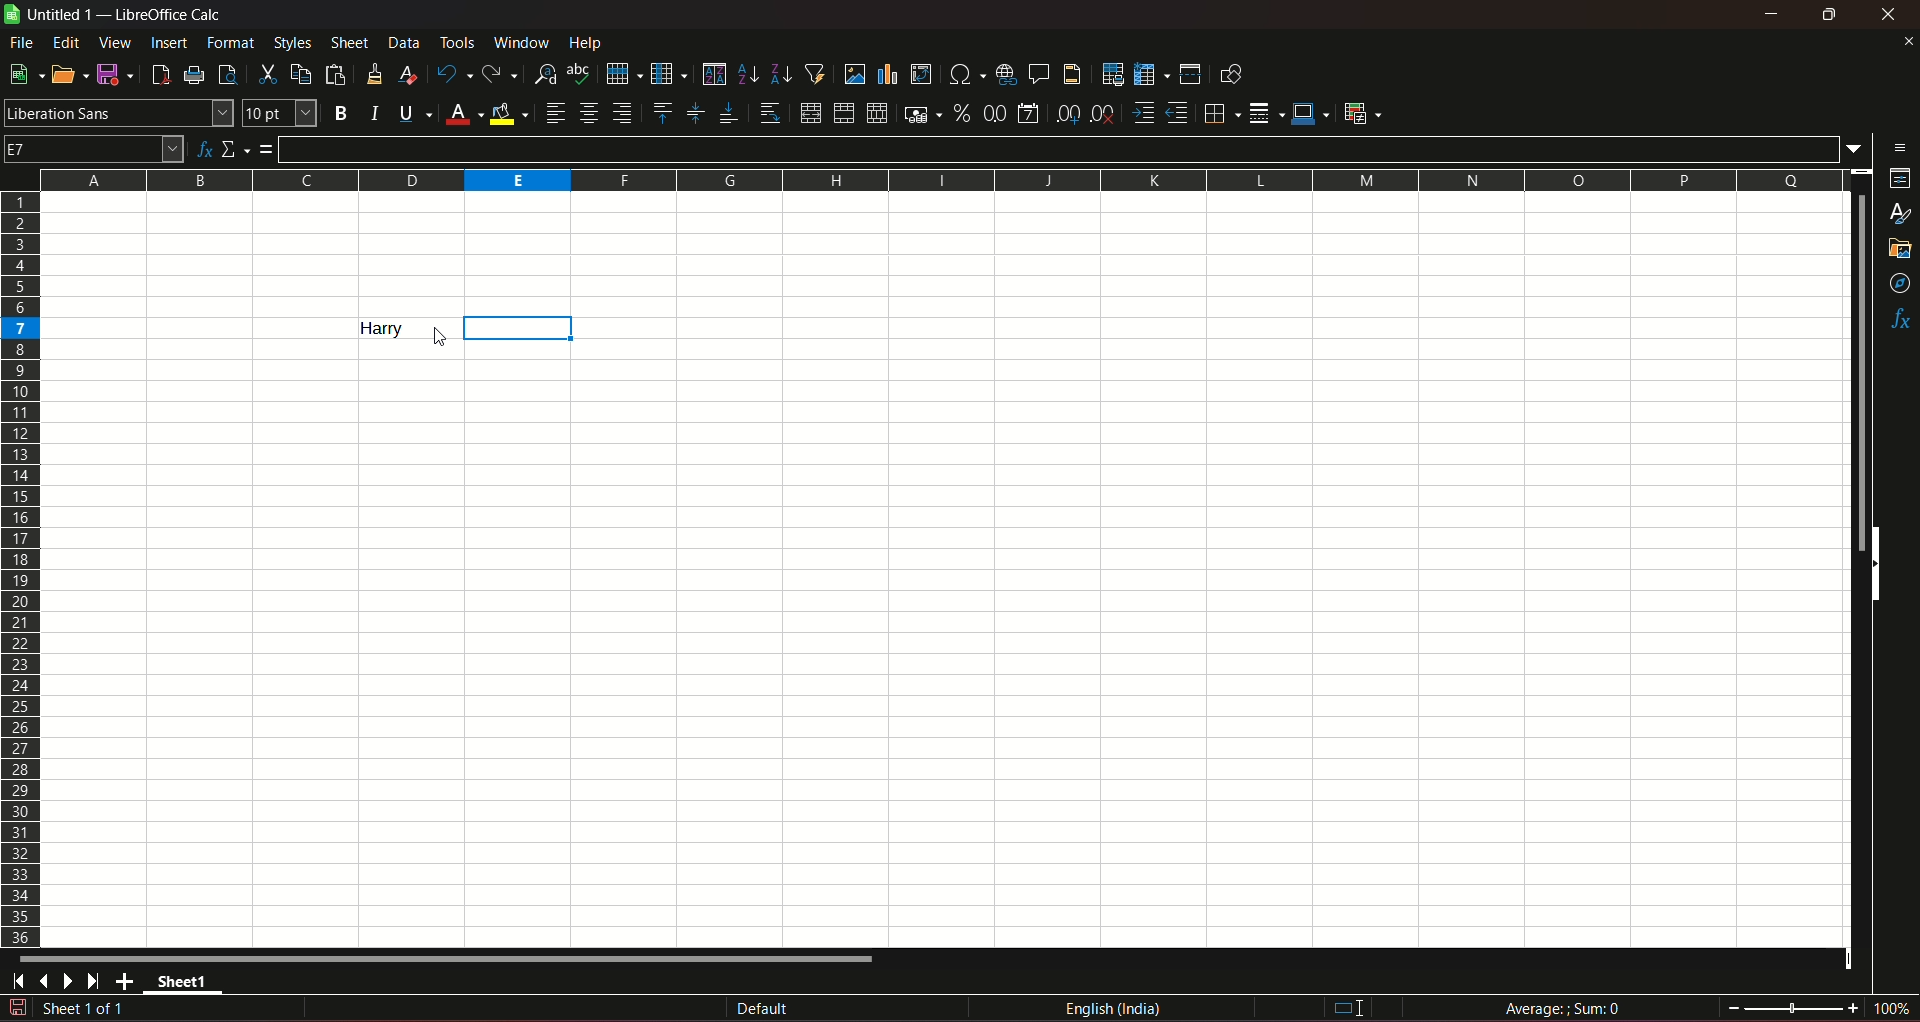 The width and height of the screenshot is (1920, 1022). What do you see at coordinates (21, 568) in the screenshot?
I see `rows` at bounding box center [21, 568].